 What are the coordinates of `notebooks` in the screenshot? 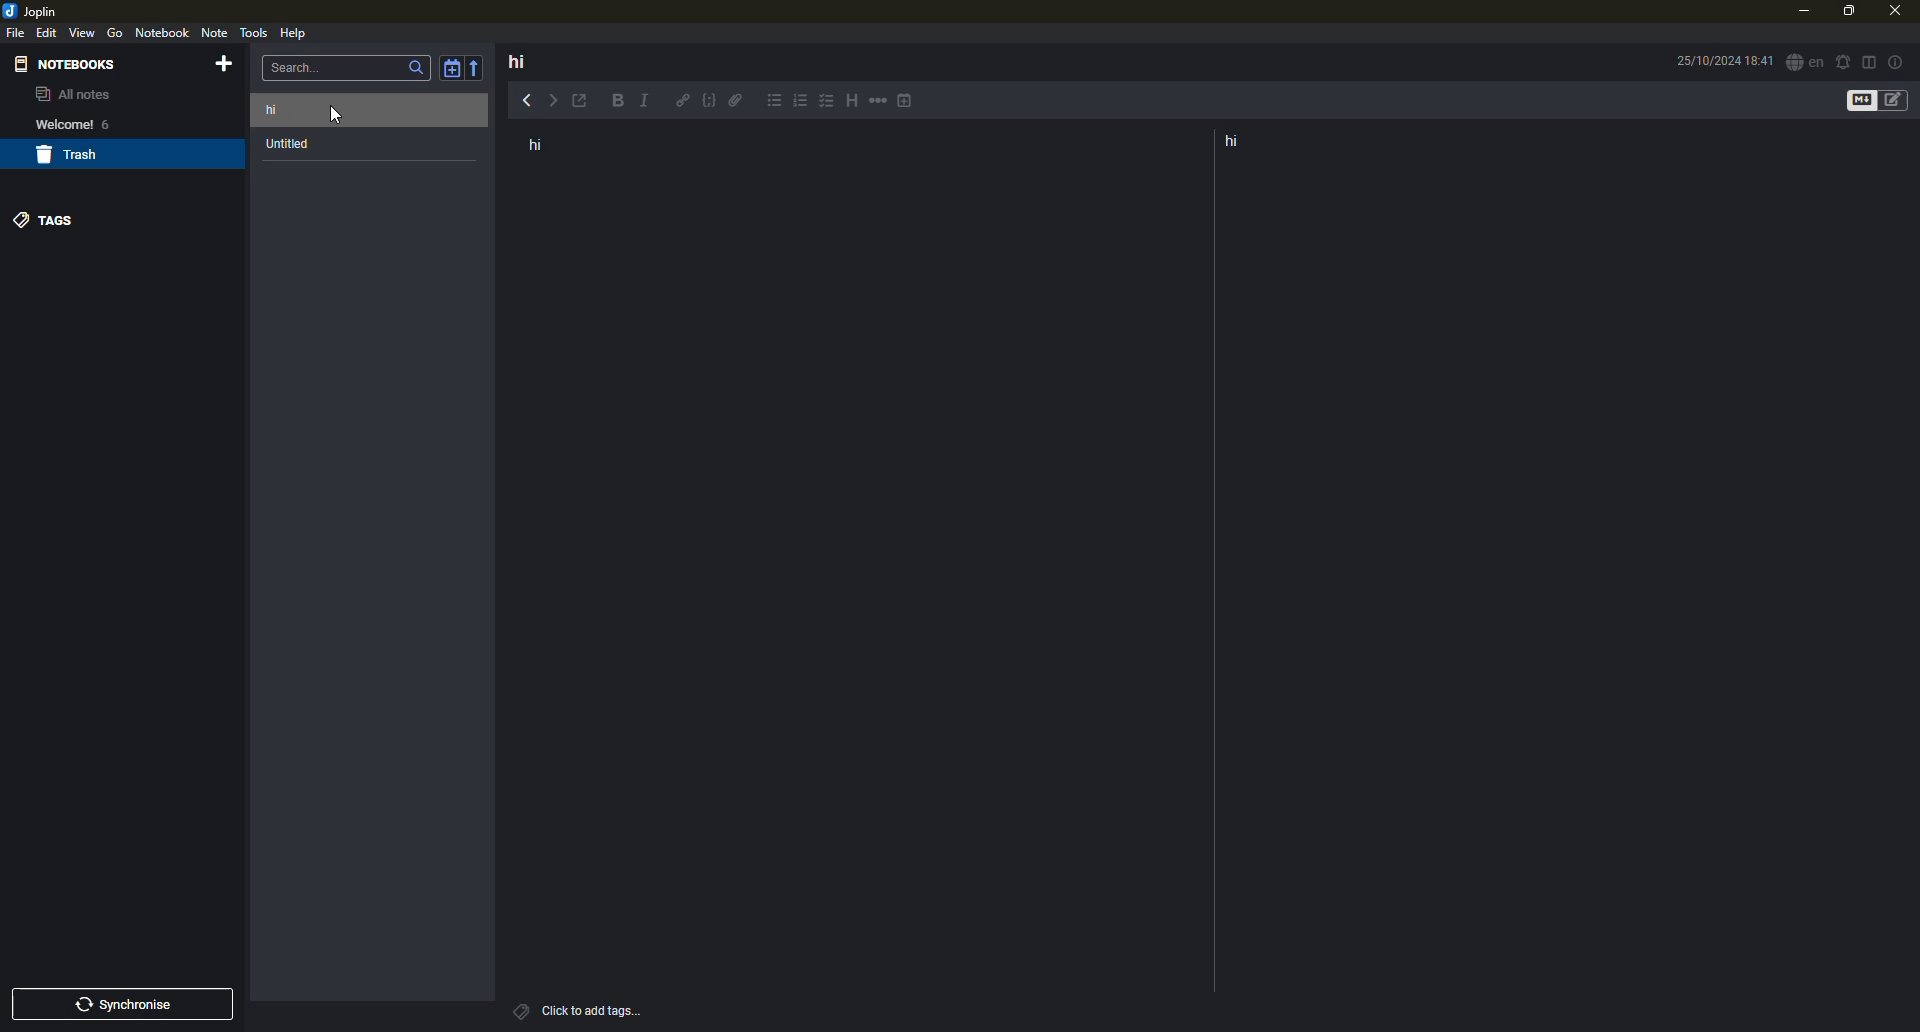 It's located at (69, 63).